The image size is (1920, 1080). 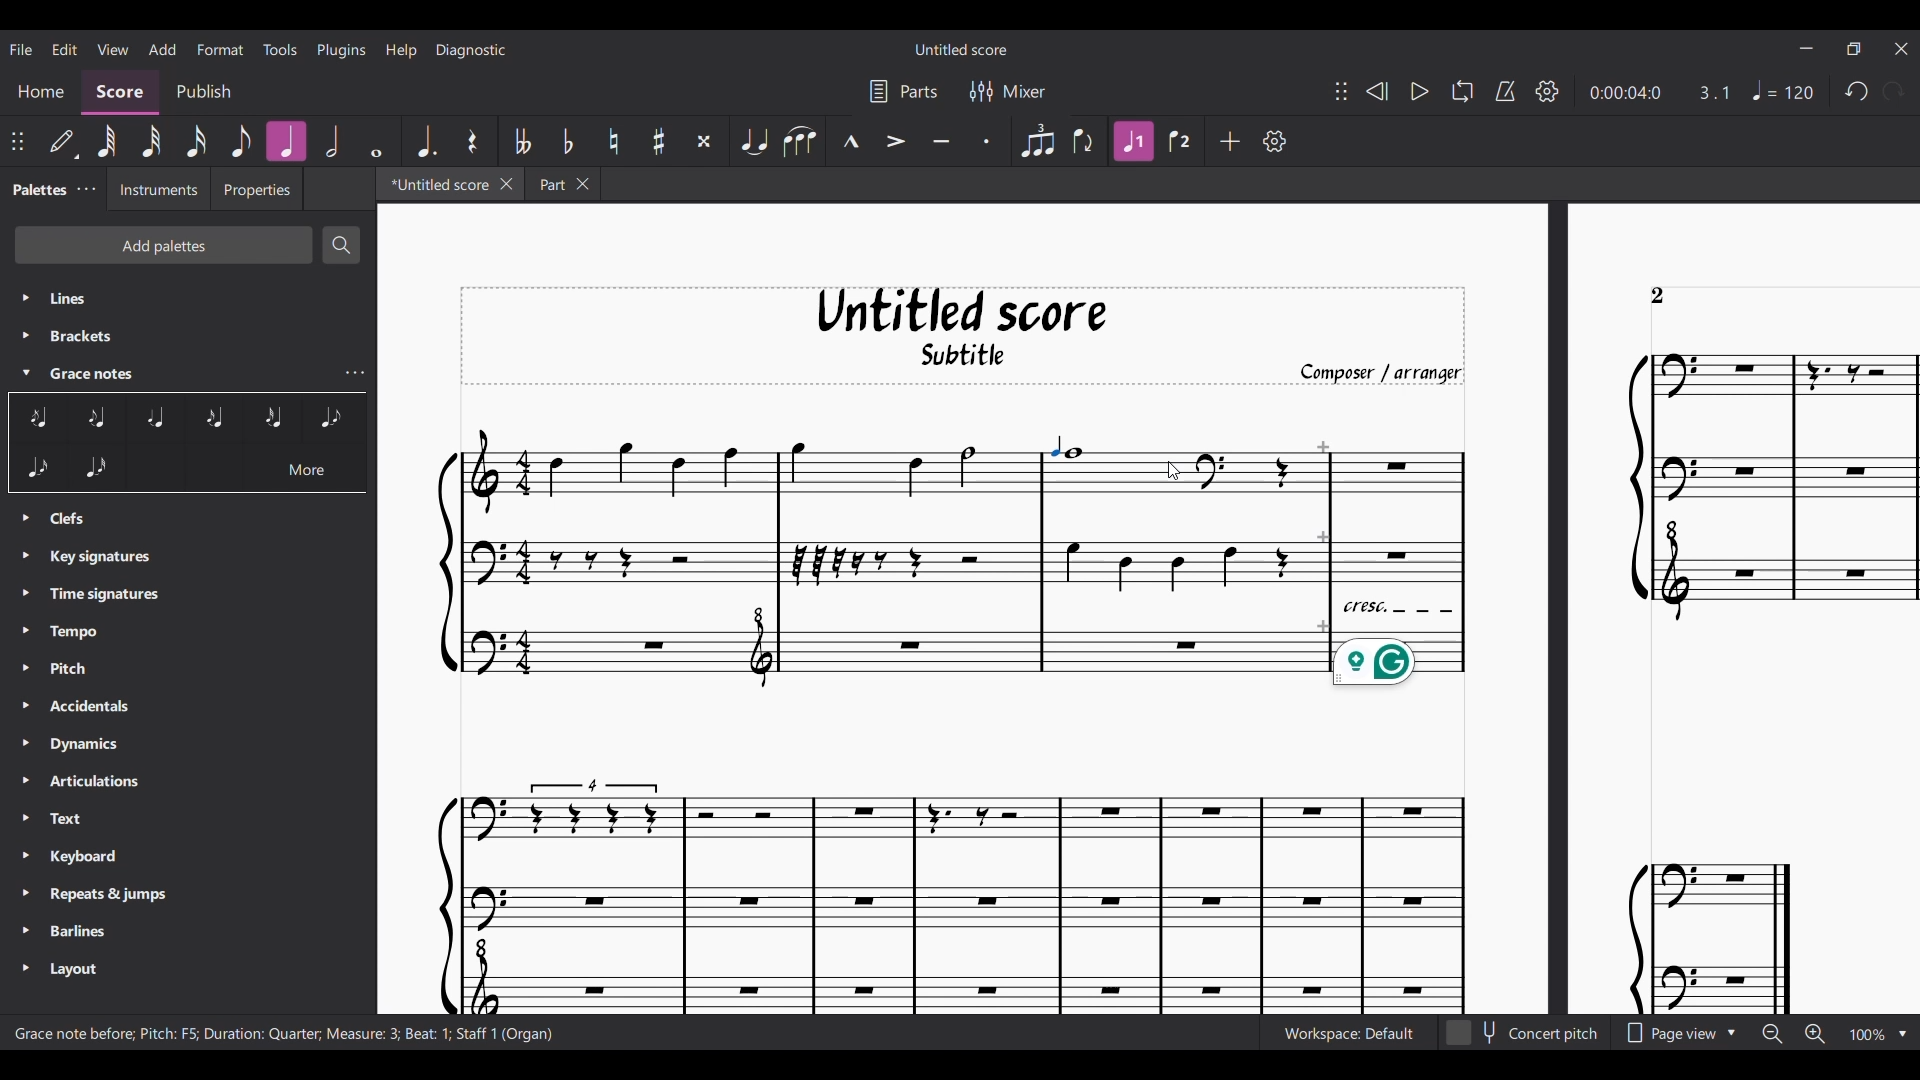 What do you see at coordinates (960, 49) in the screenshot?
I see `Score title` at bounding box center [960, 49].